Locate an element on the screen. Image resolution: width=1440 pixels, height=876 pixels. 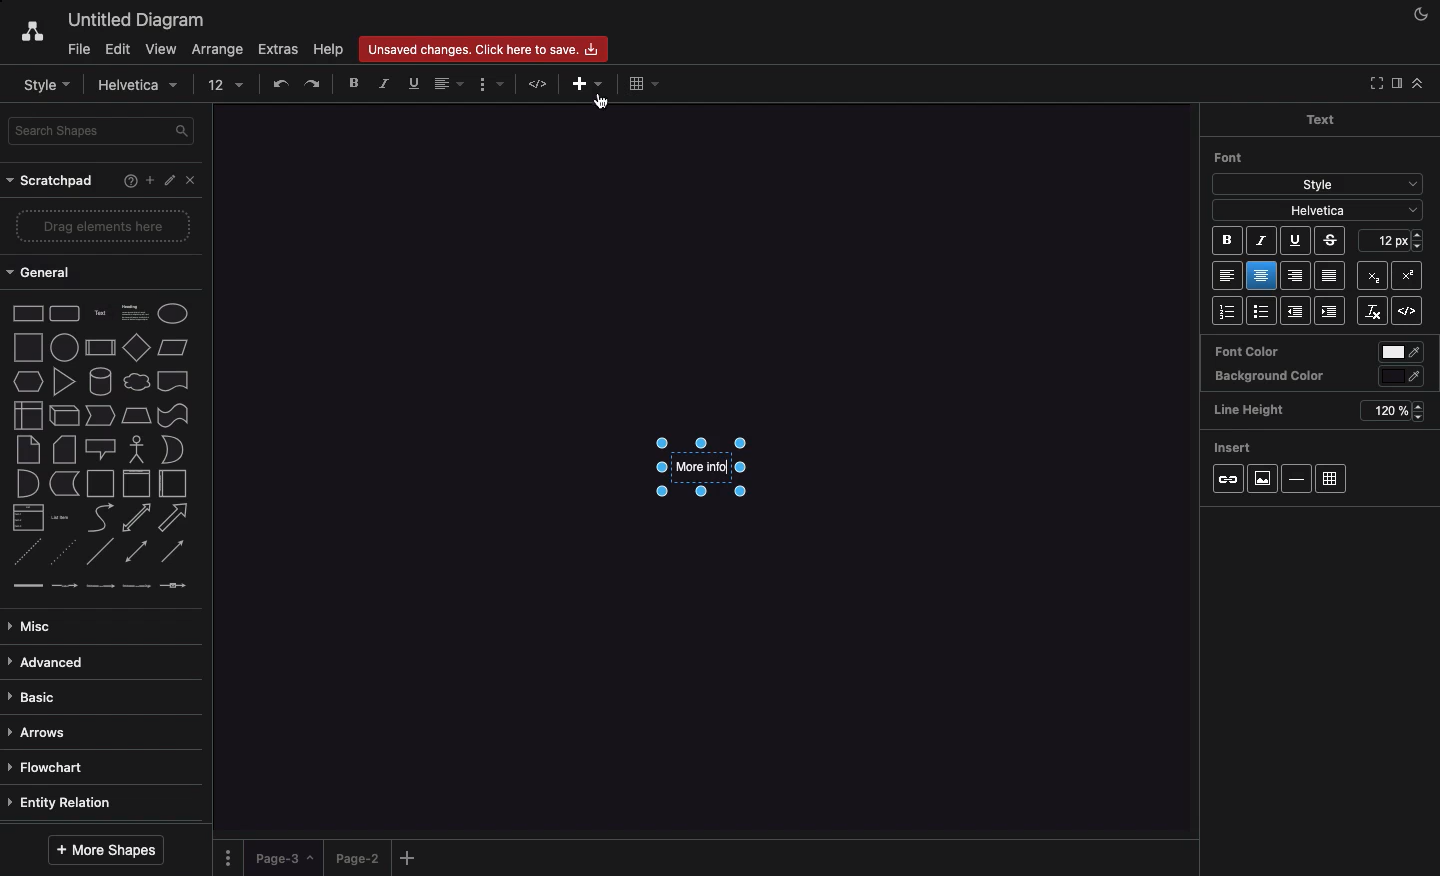
Page 3 is located at coordinates (282, 858).